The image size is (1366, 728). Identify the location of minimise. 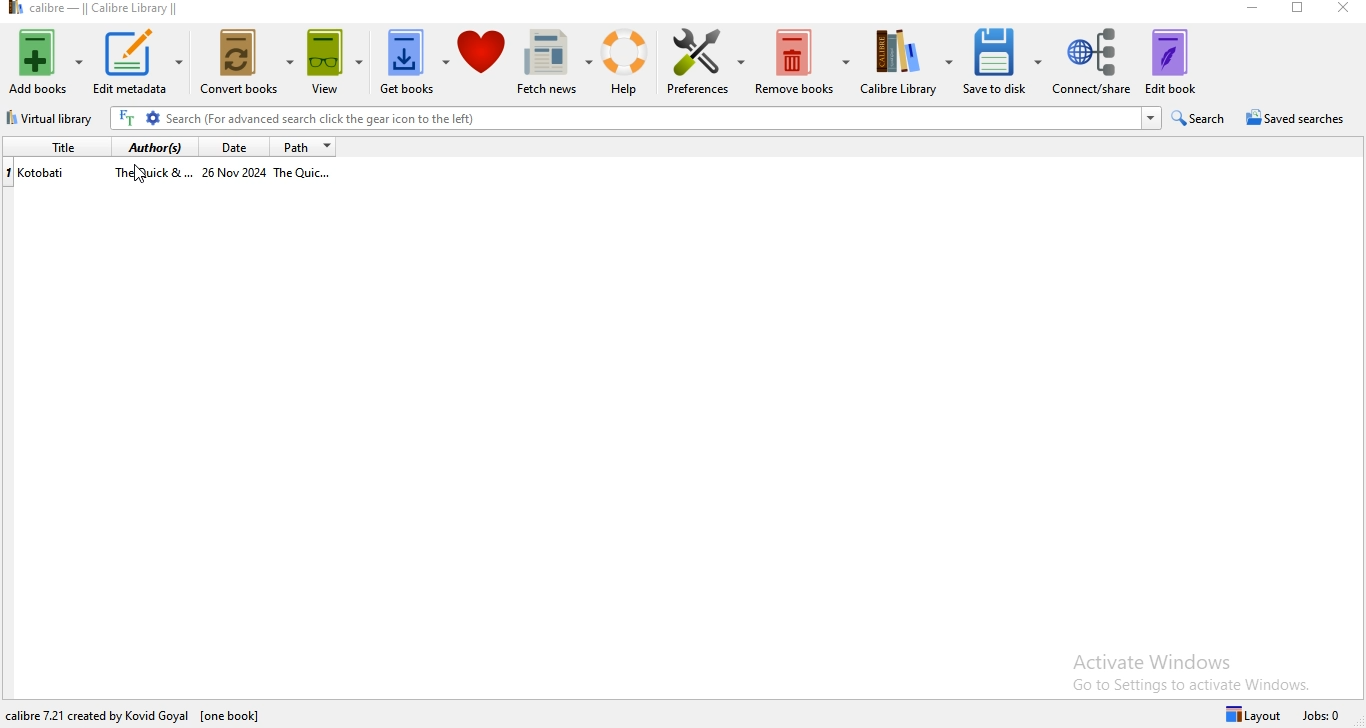
(1254, 8).